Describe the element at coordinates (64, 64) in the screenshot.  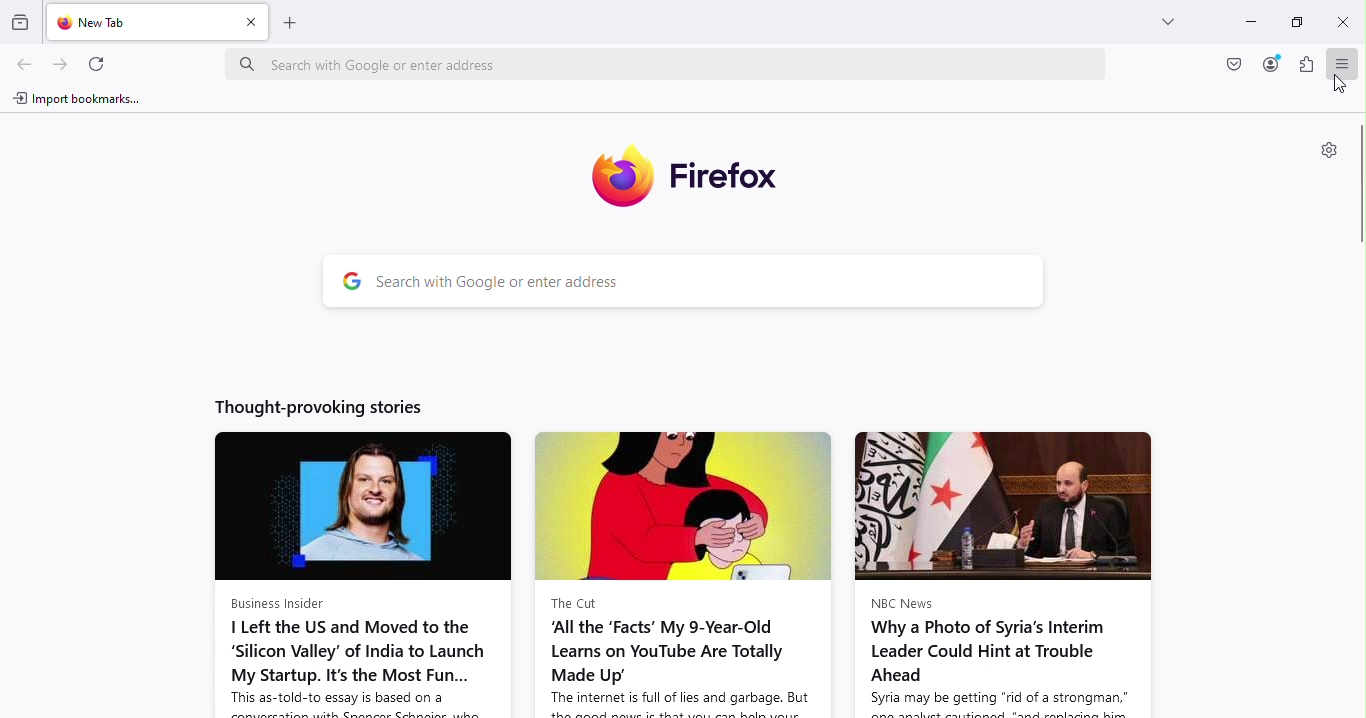
I see `Go forward one page` at that location.